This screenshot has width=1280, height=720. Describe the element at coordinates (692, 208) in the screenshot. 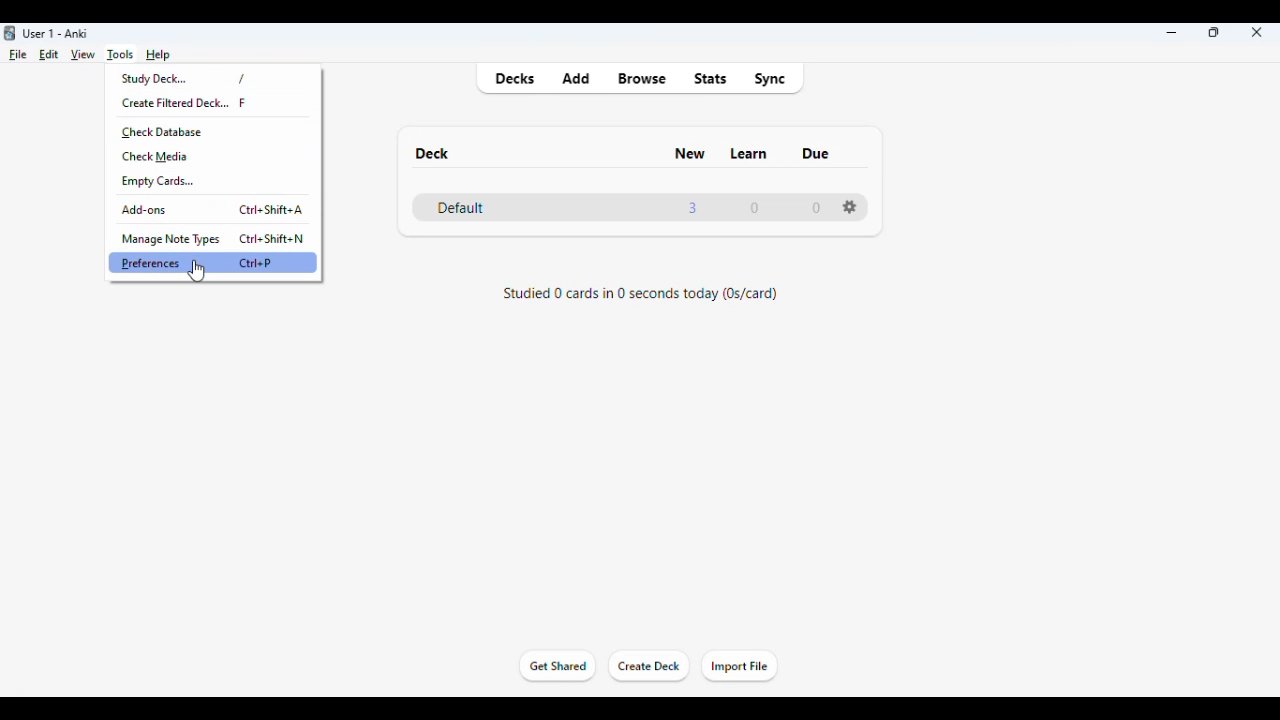

I see `3` at that location.